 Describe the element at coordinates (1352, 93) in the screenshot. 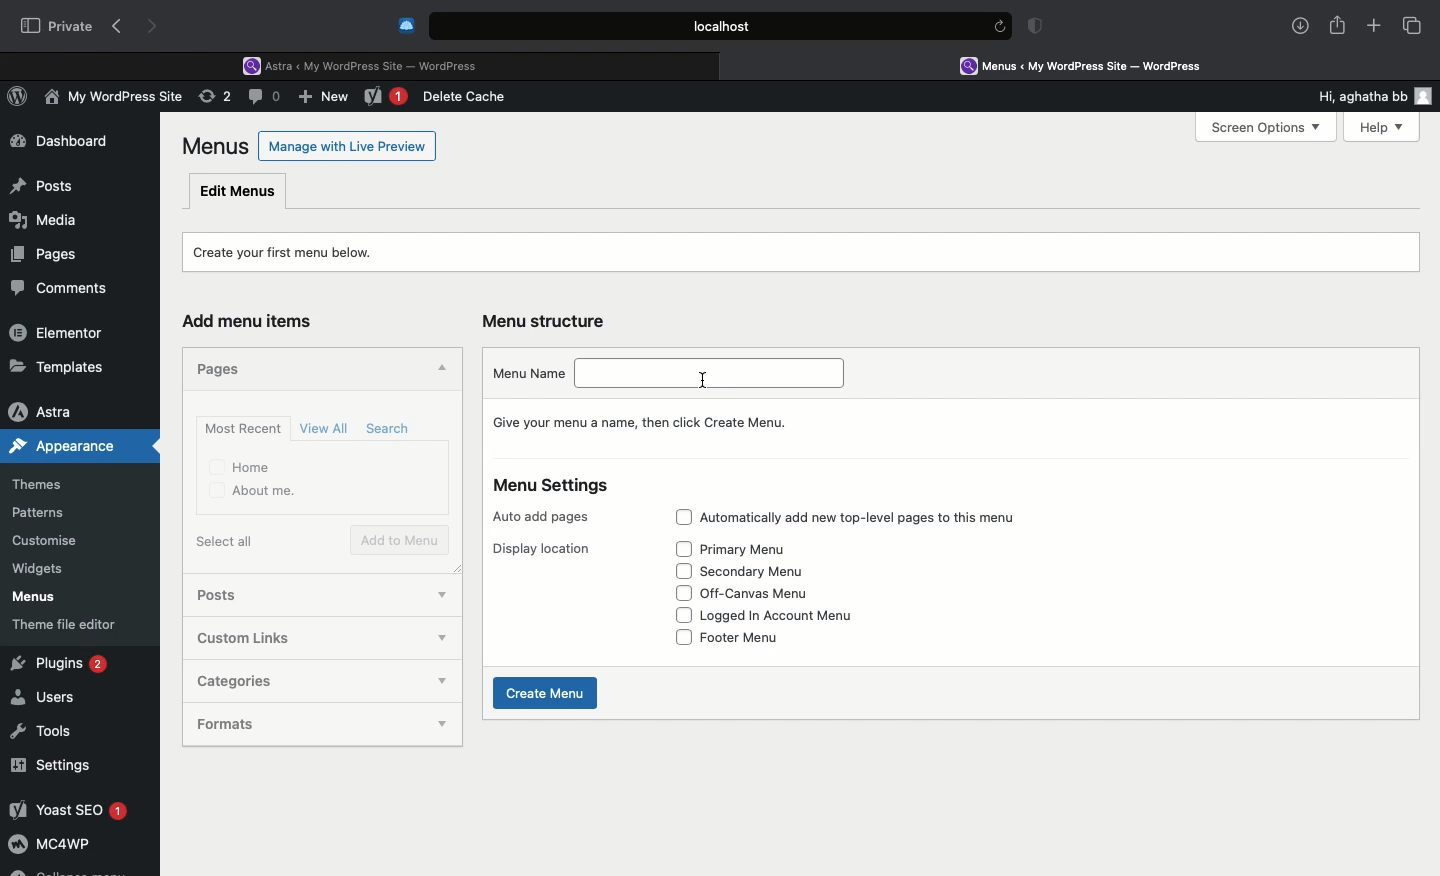

I see `Hi, aghatha bb` at that location.